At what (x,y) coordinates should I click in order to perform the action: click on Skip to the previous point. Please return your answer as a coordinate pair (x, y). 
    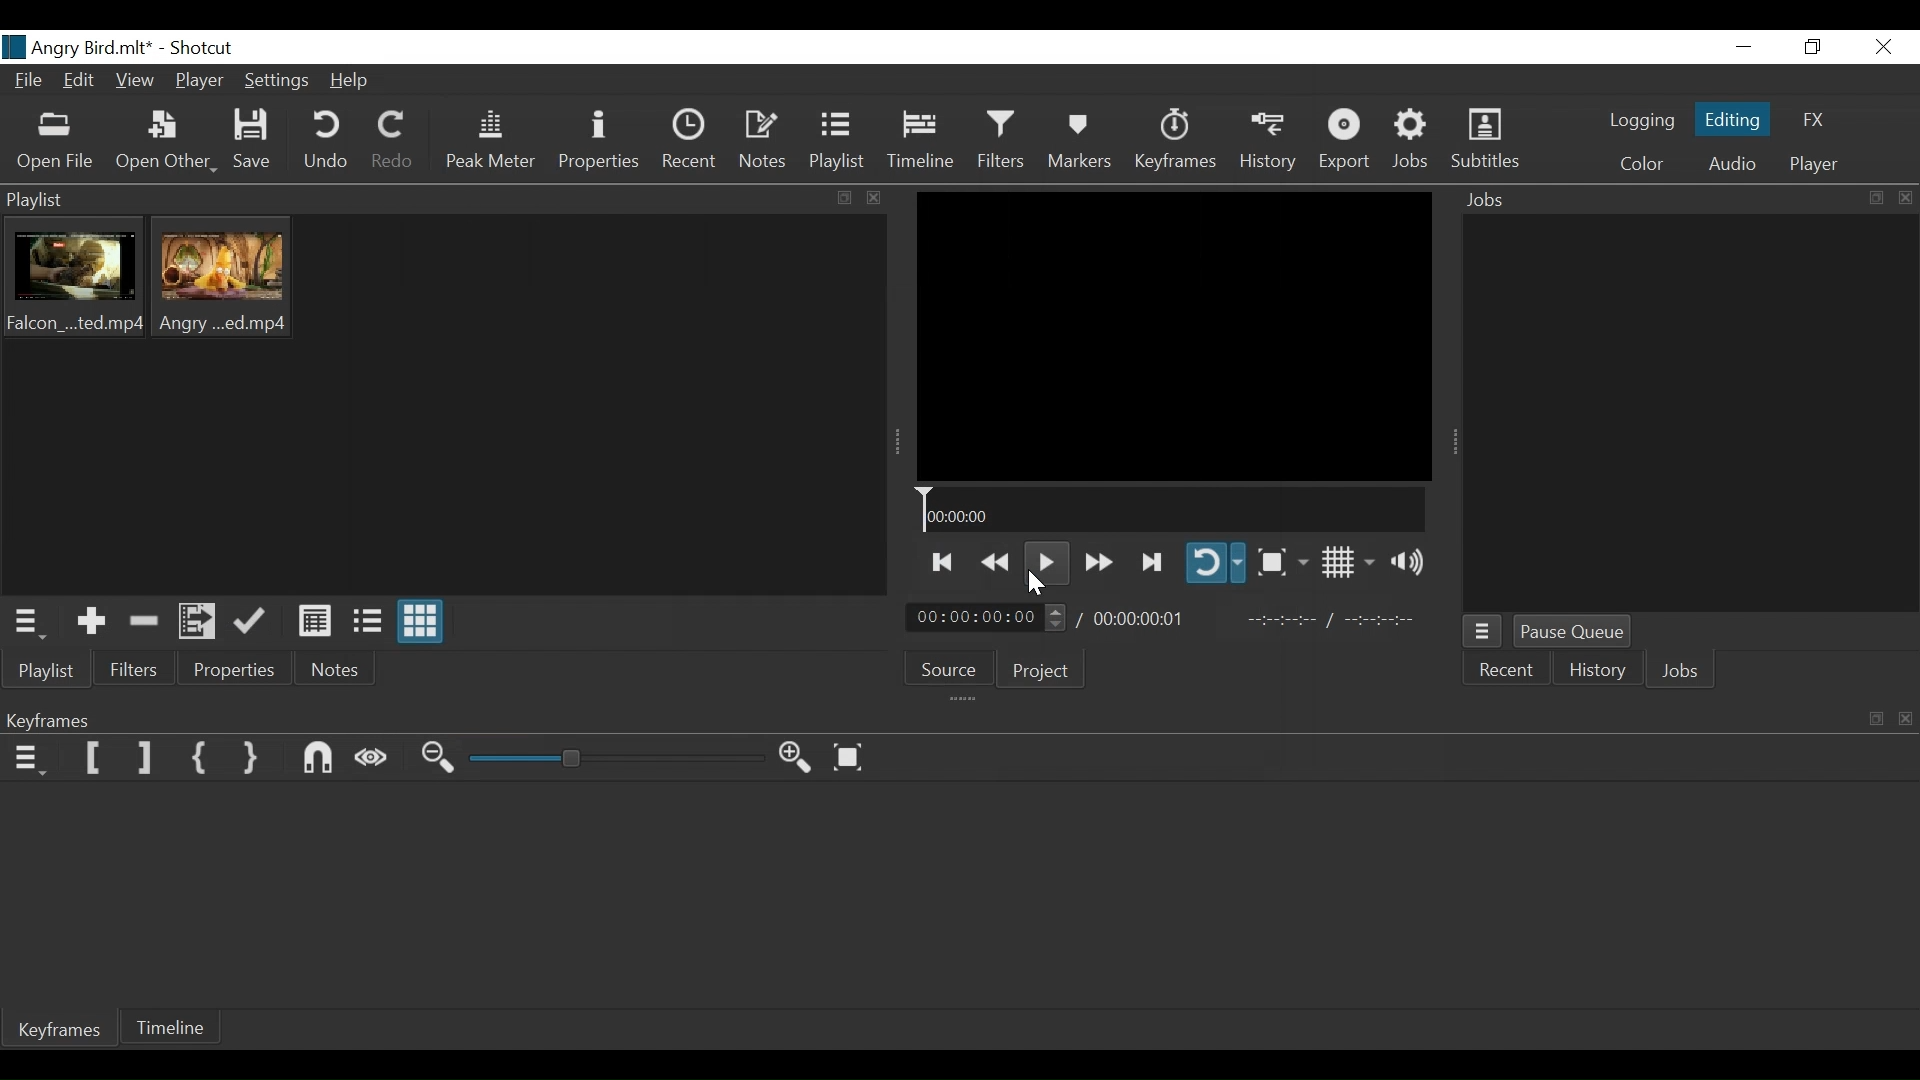
    Looking at the image, I should click on (1155, 561).